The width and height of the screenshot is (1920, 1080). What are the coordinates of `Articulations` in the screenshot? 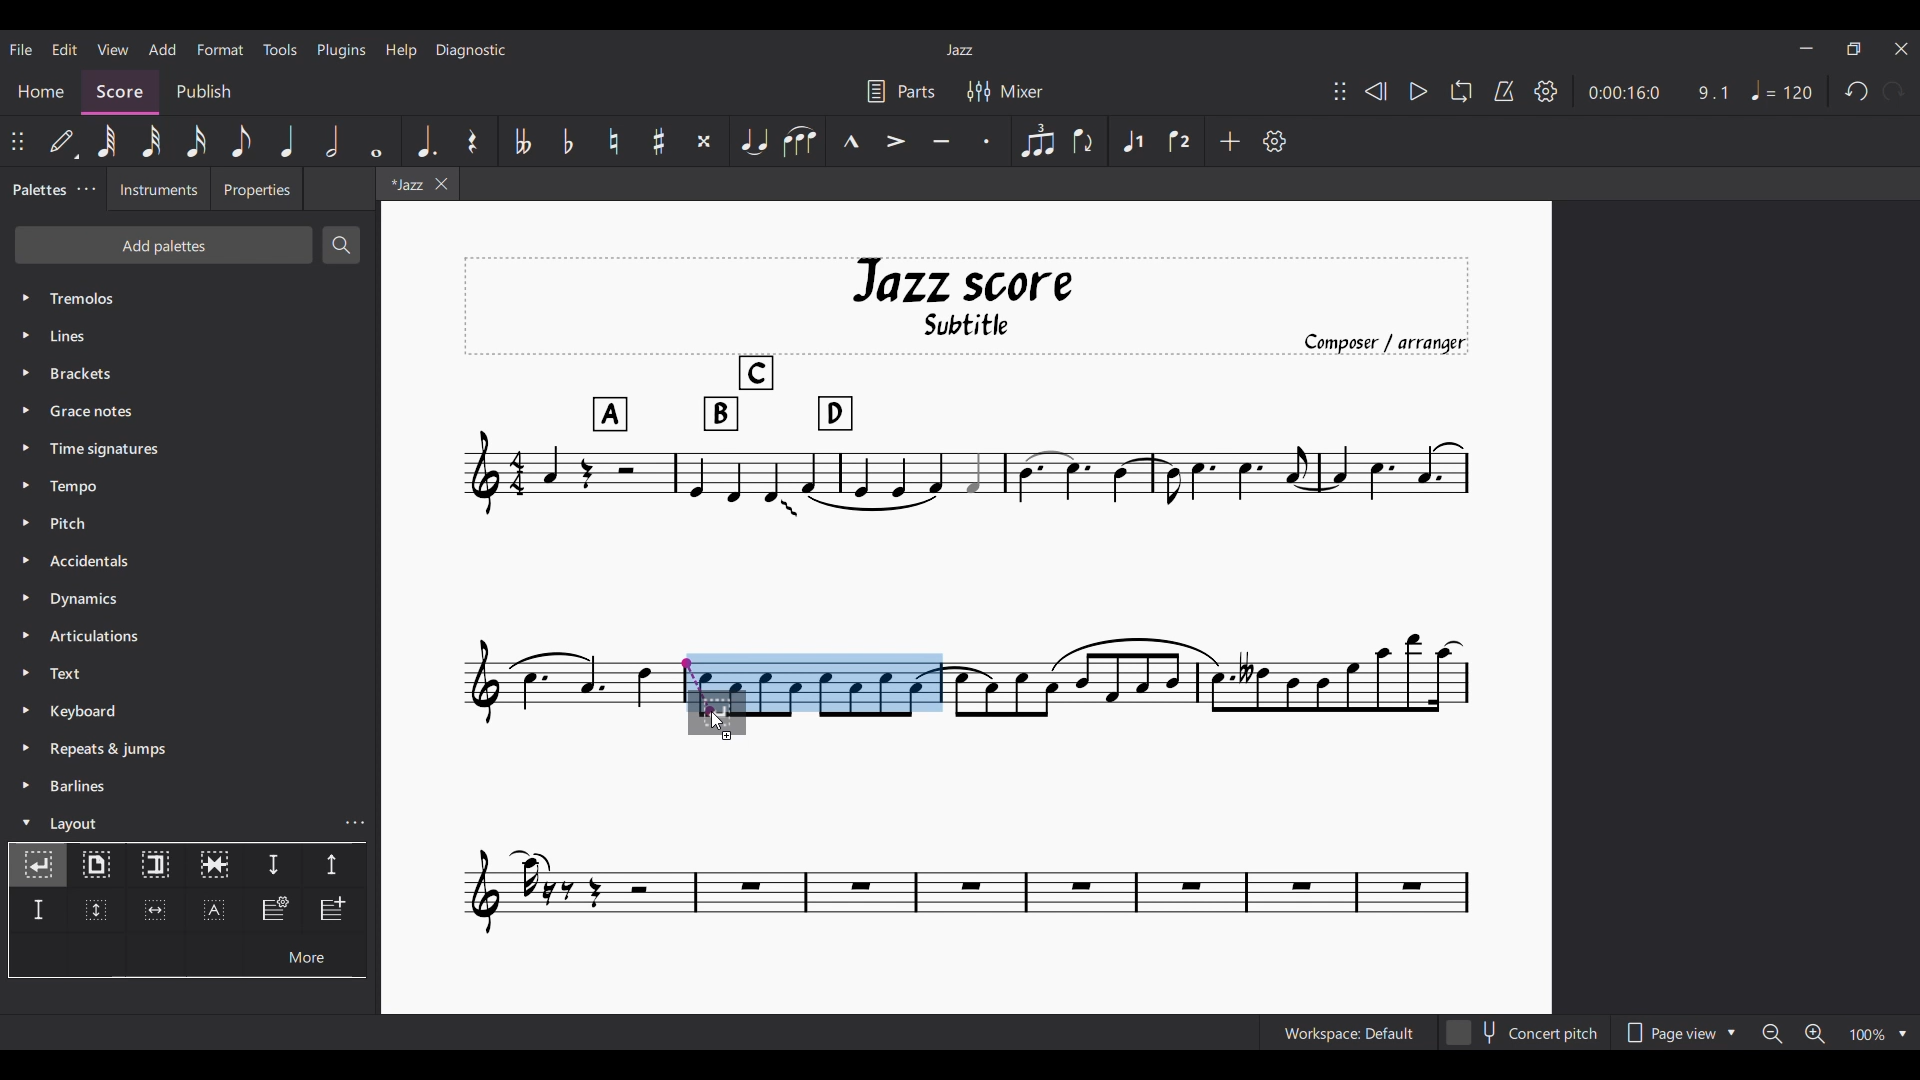 It's located at (190, 636).